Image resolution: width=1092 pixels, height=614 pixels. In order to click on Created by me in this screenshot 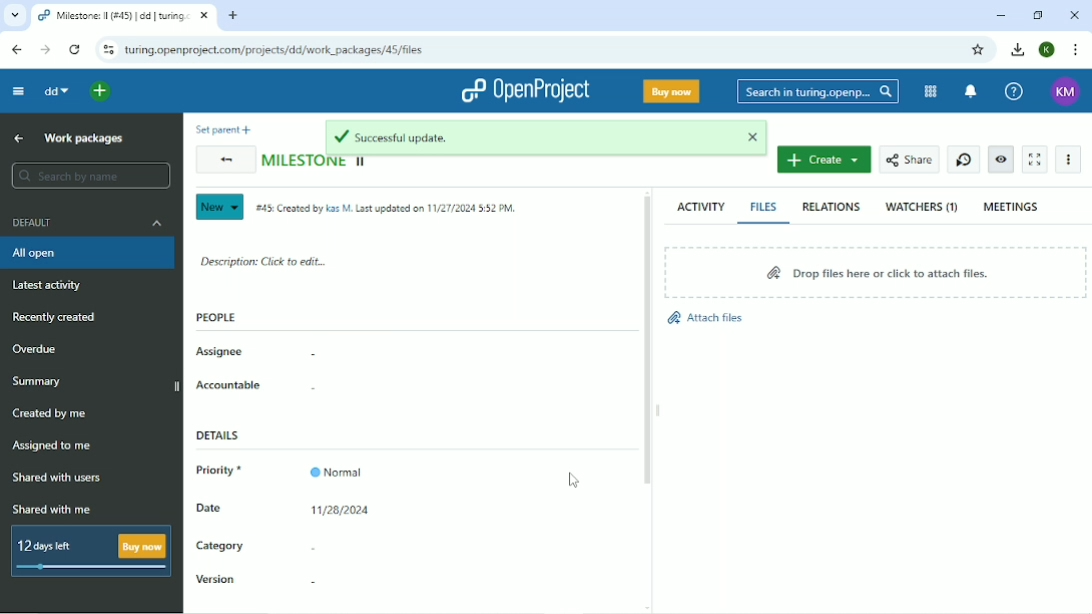, I will do `click(51, 414)`.